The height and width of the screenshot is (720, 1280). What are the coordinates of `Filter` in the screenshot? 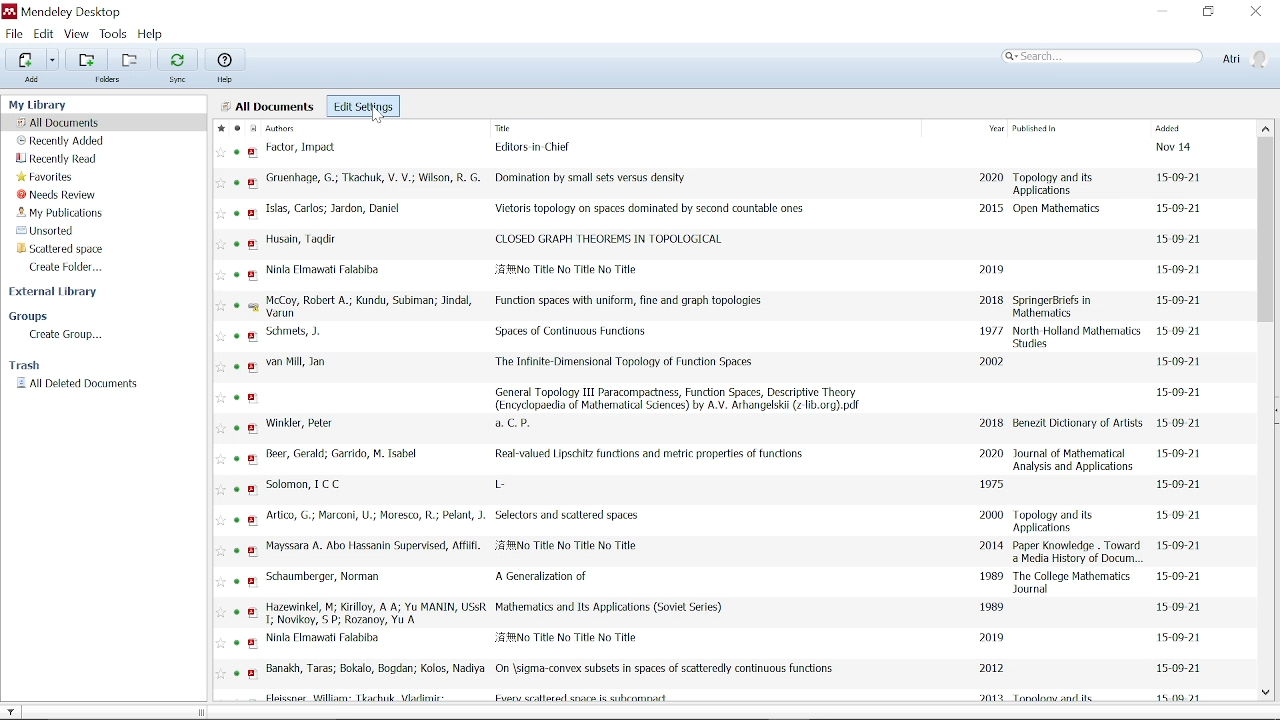 It's located at (17, 709).